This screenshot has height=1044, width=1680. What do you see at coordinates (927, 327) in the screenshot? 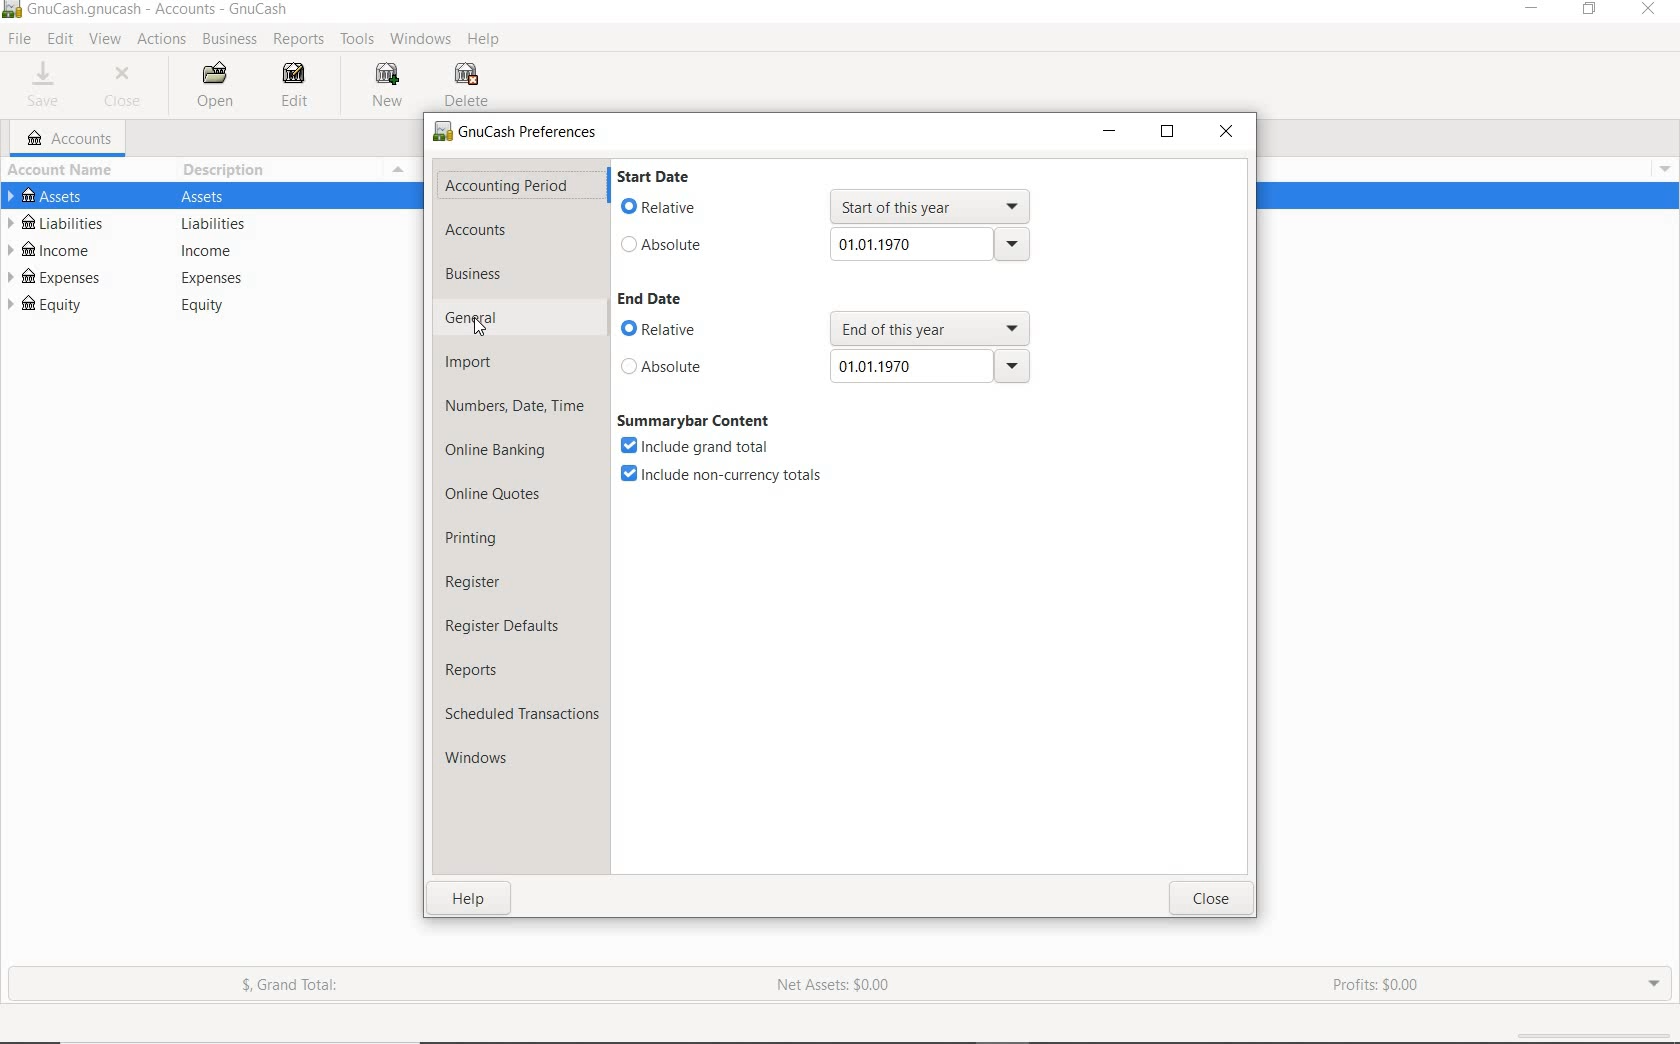
I see `End of this year` at bounding box center [927, 327].